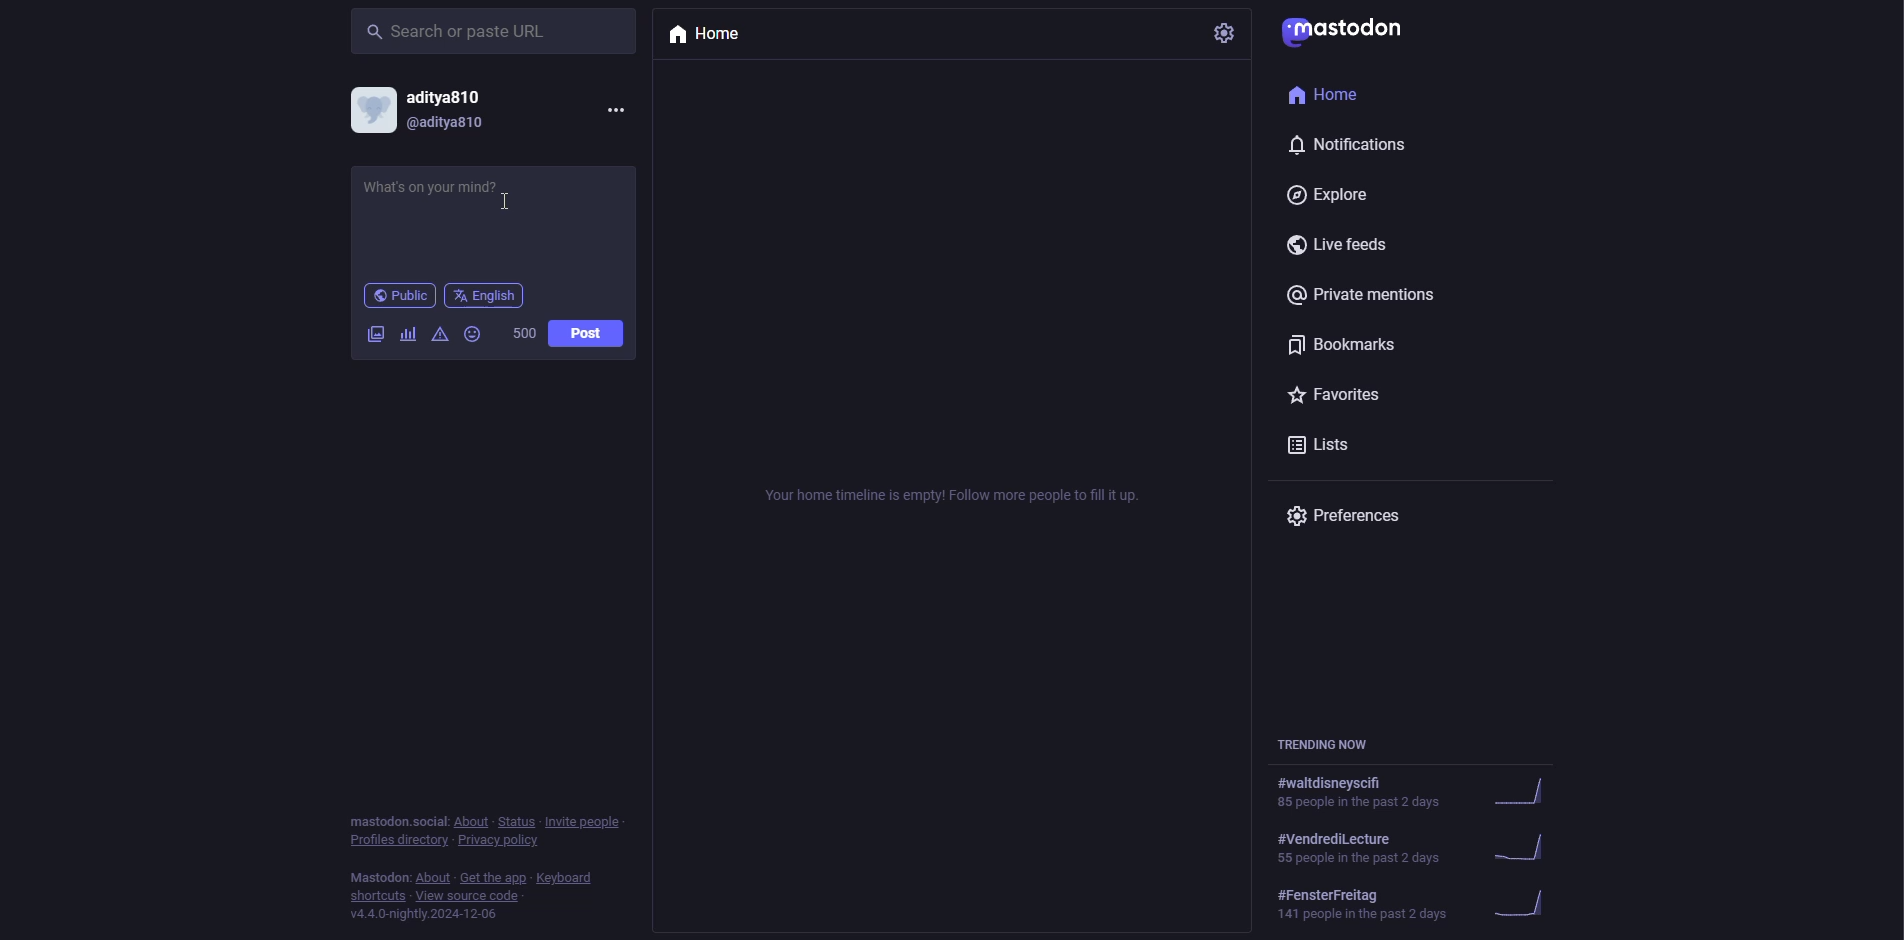  What do you see at coordinates (1338, 395) in the screenshot?
I see `favorites` at bounding box center [1338, 395].